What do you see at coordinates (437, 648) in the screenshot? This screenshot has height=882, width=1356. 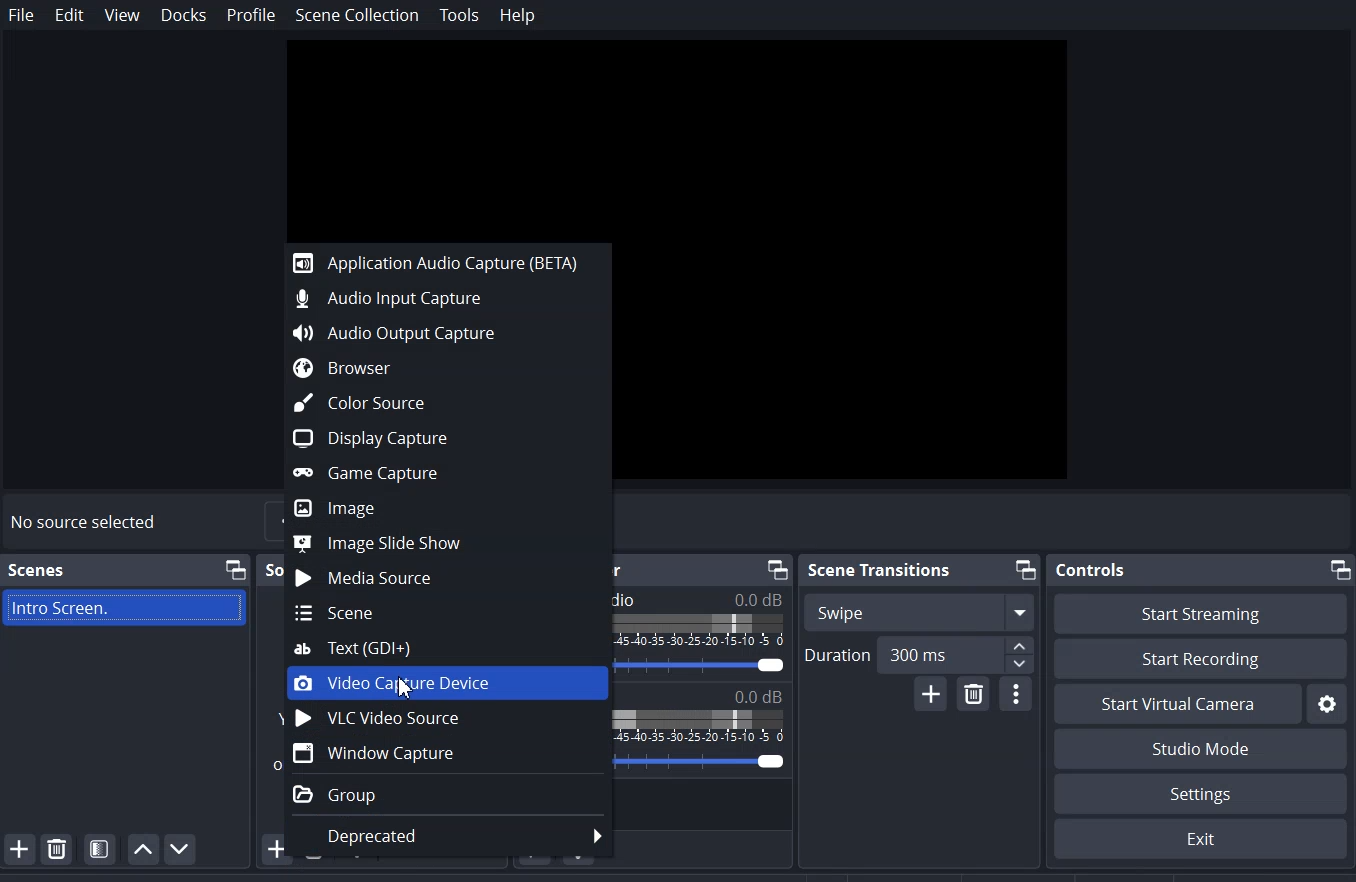 I see `Text (GDI)` at bounding box center [437, 648].